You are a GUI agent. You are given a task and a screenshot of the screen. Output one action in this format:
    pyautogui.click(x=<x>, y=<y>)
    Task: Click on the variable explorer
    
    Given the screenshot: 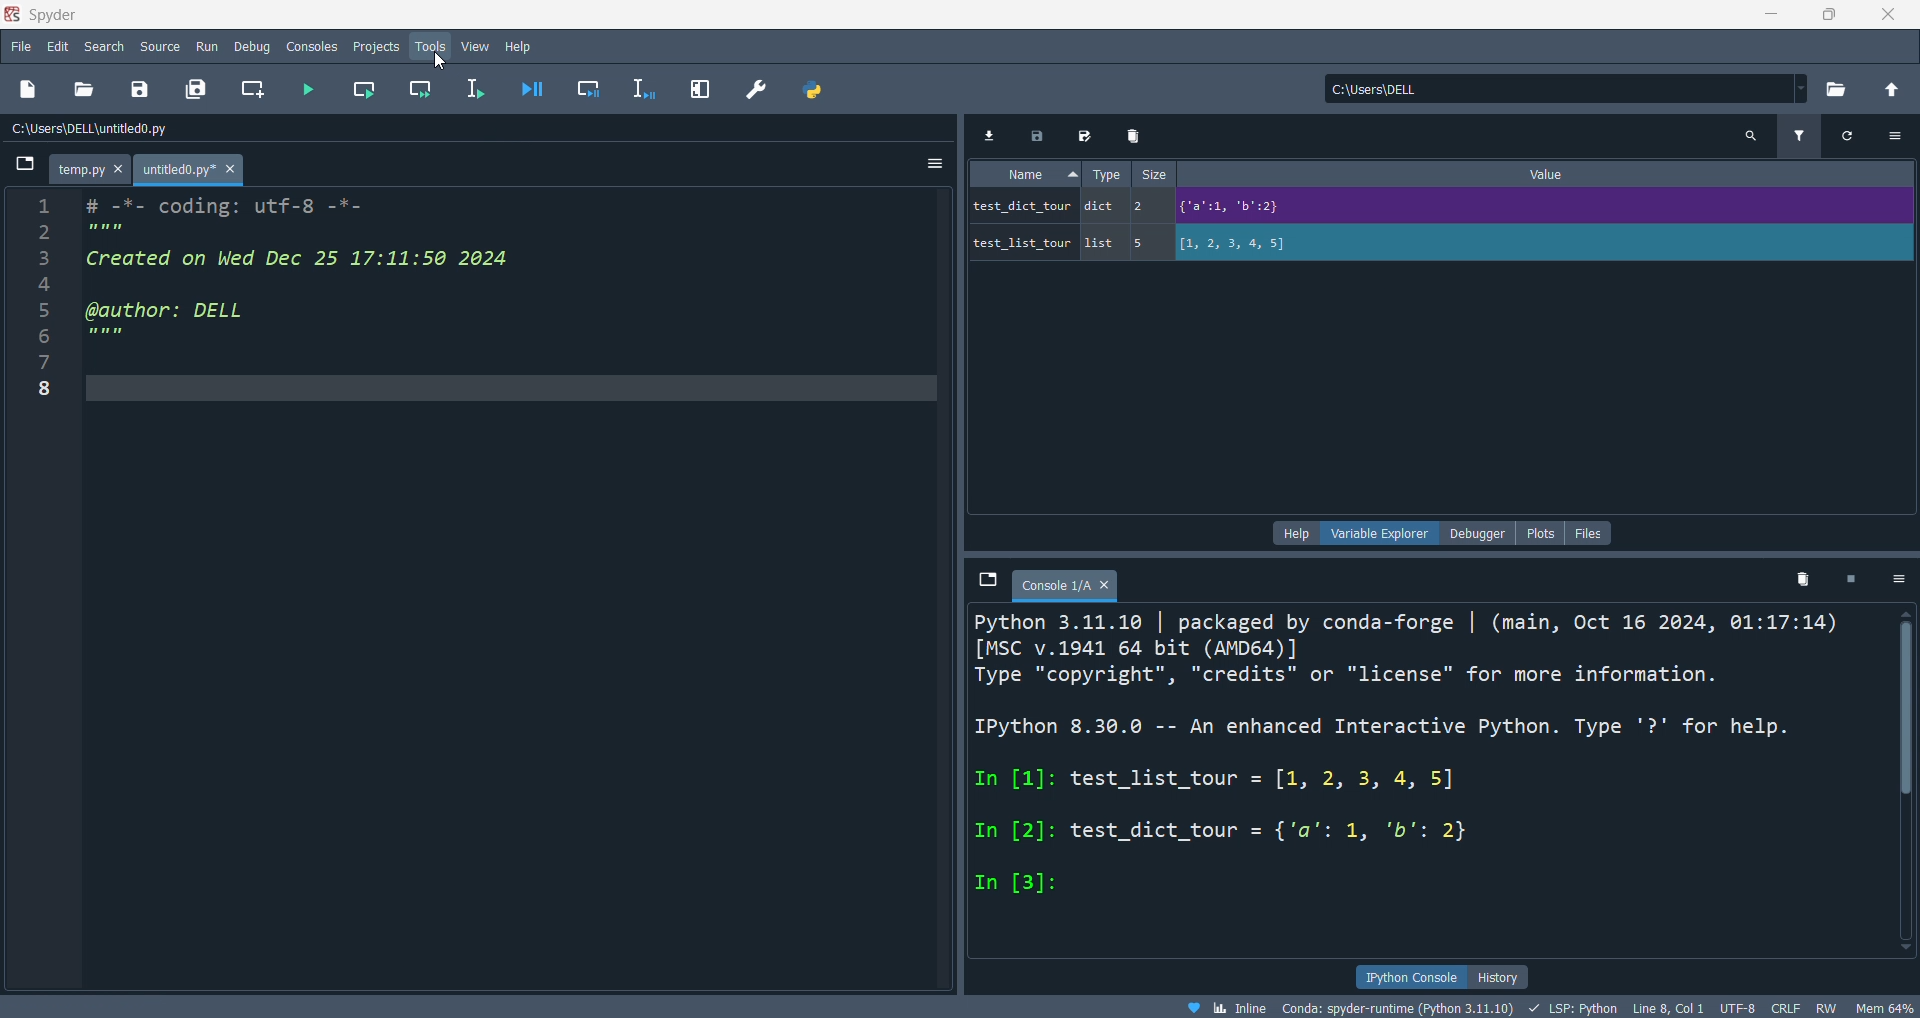 What is the action you would take?
    pyautogui.click(x=1379, y=532)
    